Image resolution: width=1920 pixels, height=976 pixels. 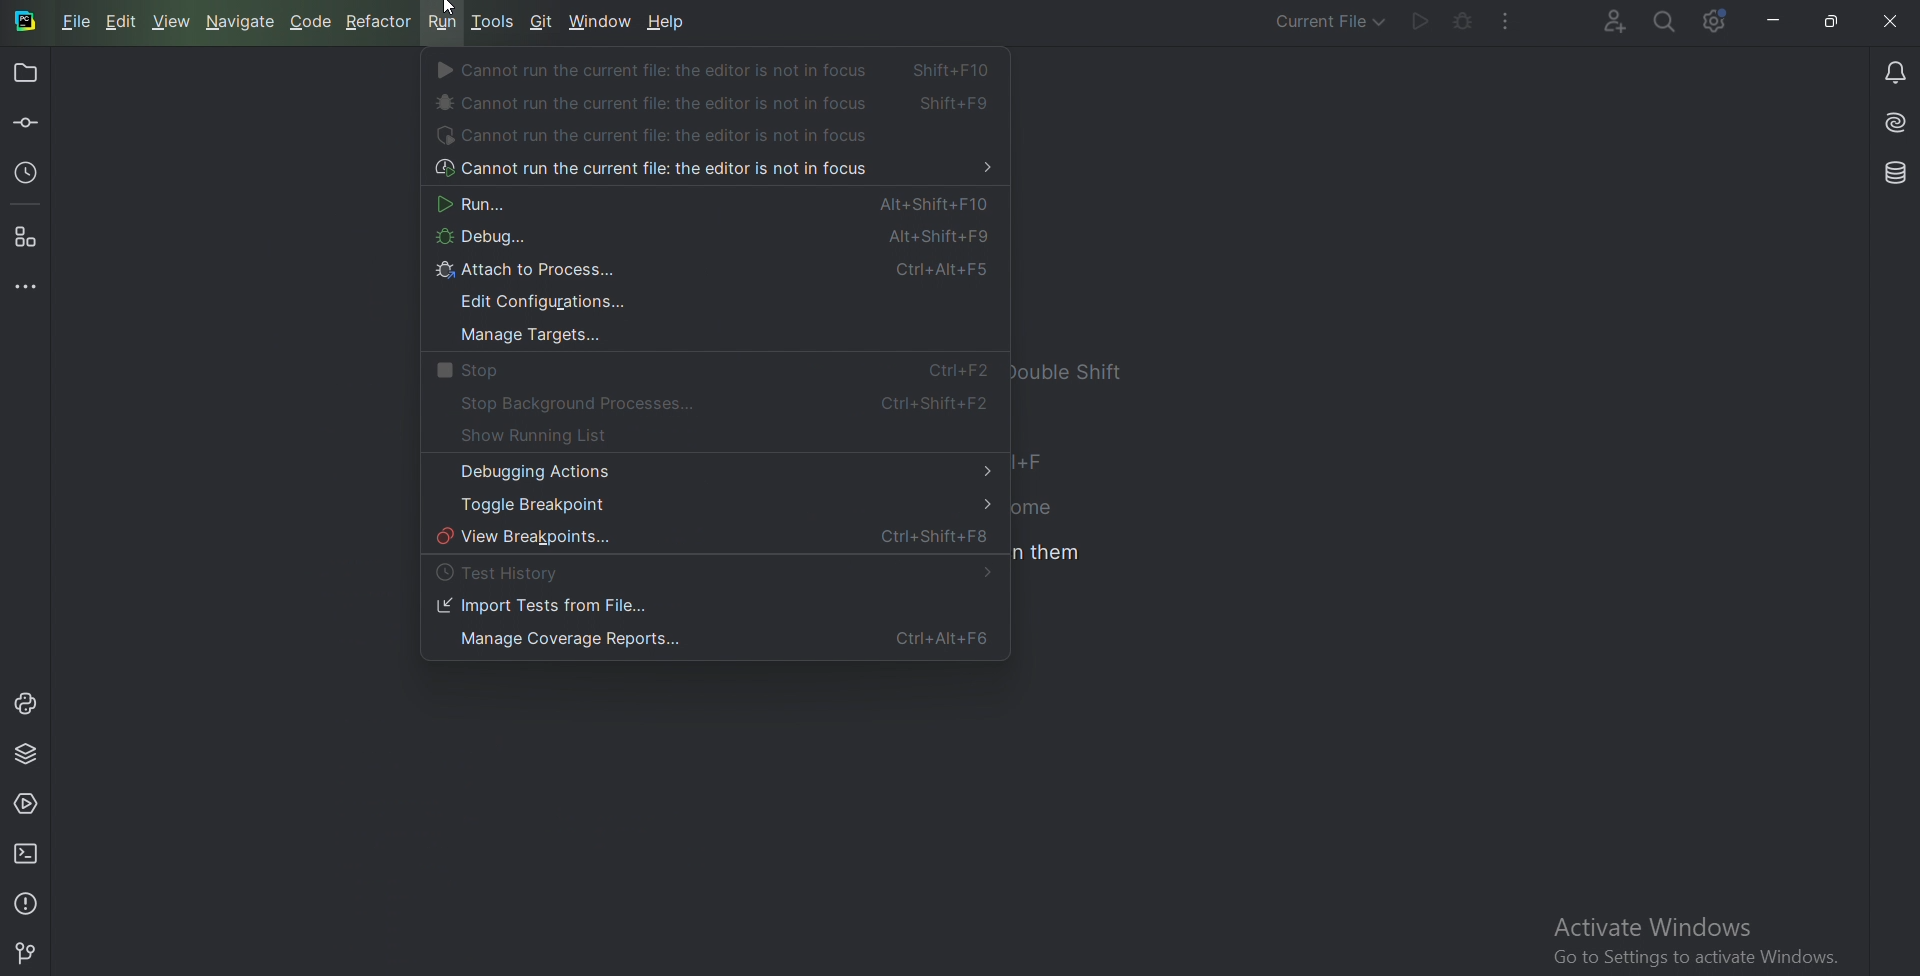 What do you see at coordinates (1329, 24) in the screenshot?
I see `Current file` at bounding box center [1329, 24].